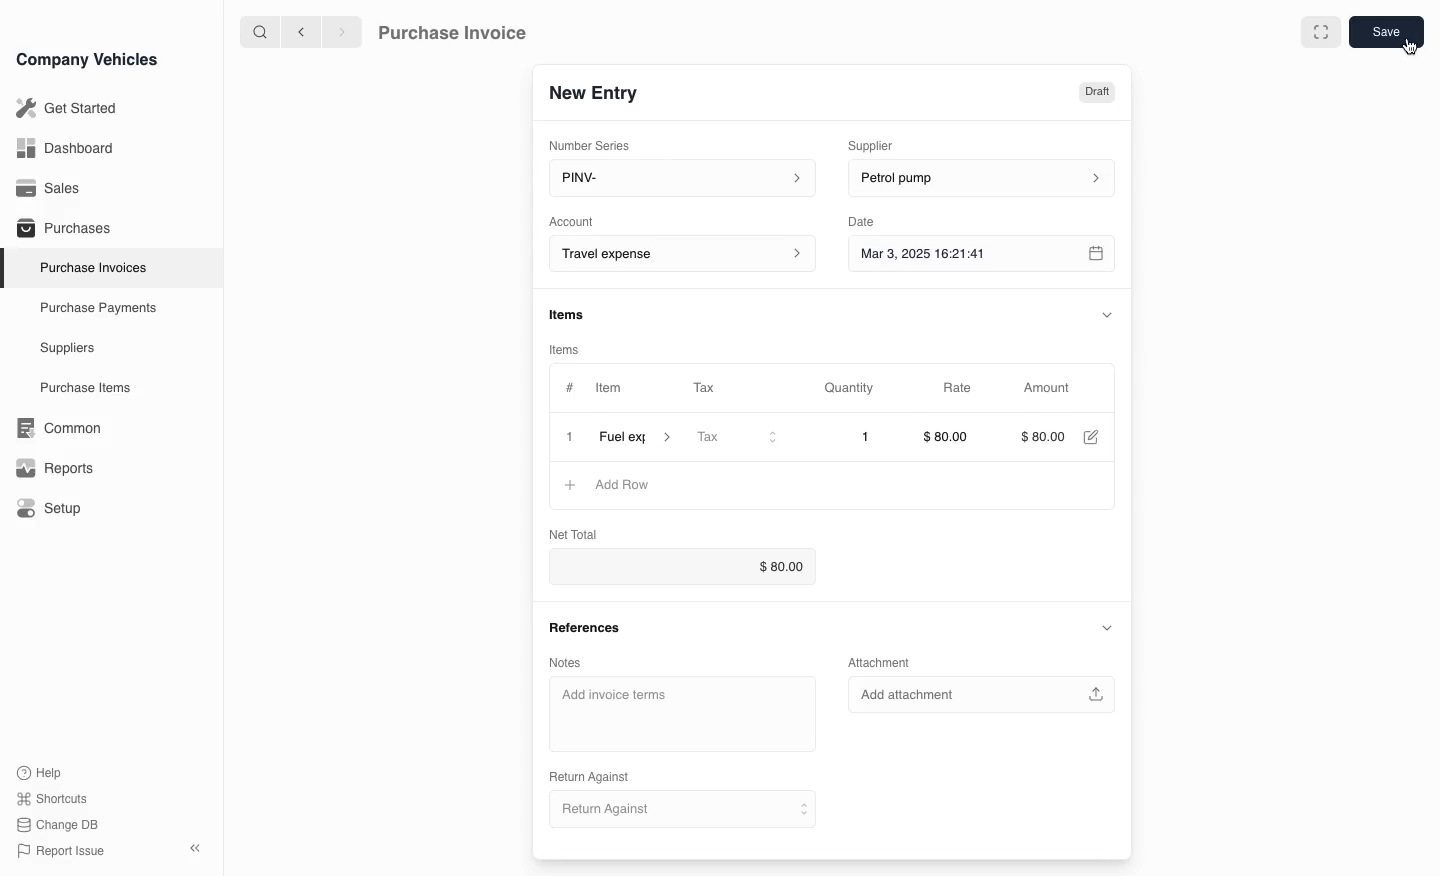 This screenshot has width=1440, height=876. I want to click on Purchase items, so click(78, 388).